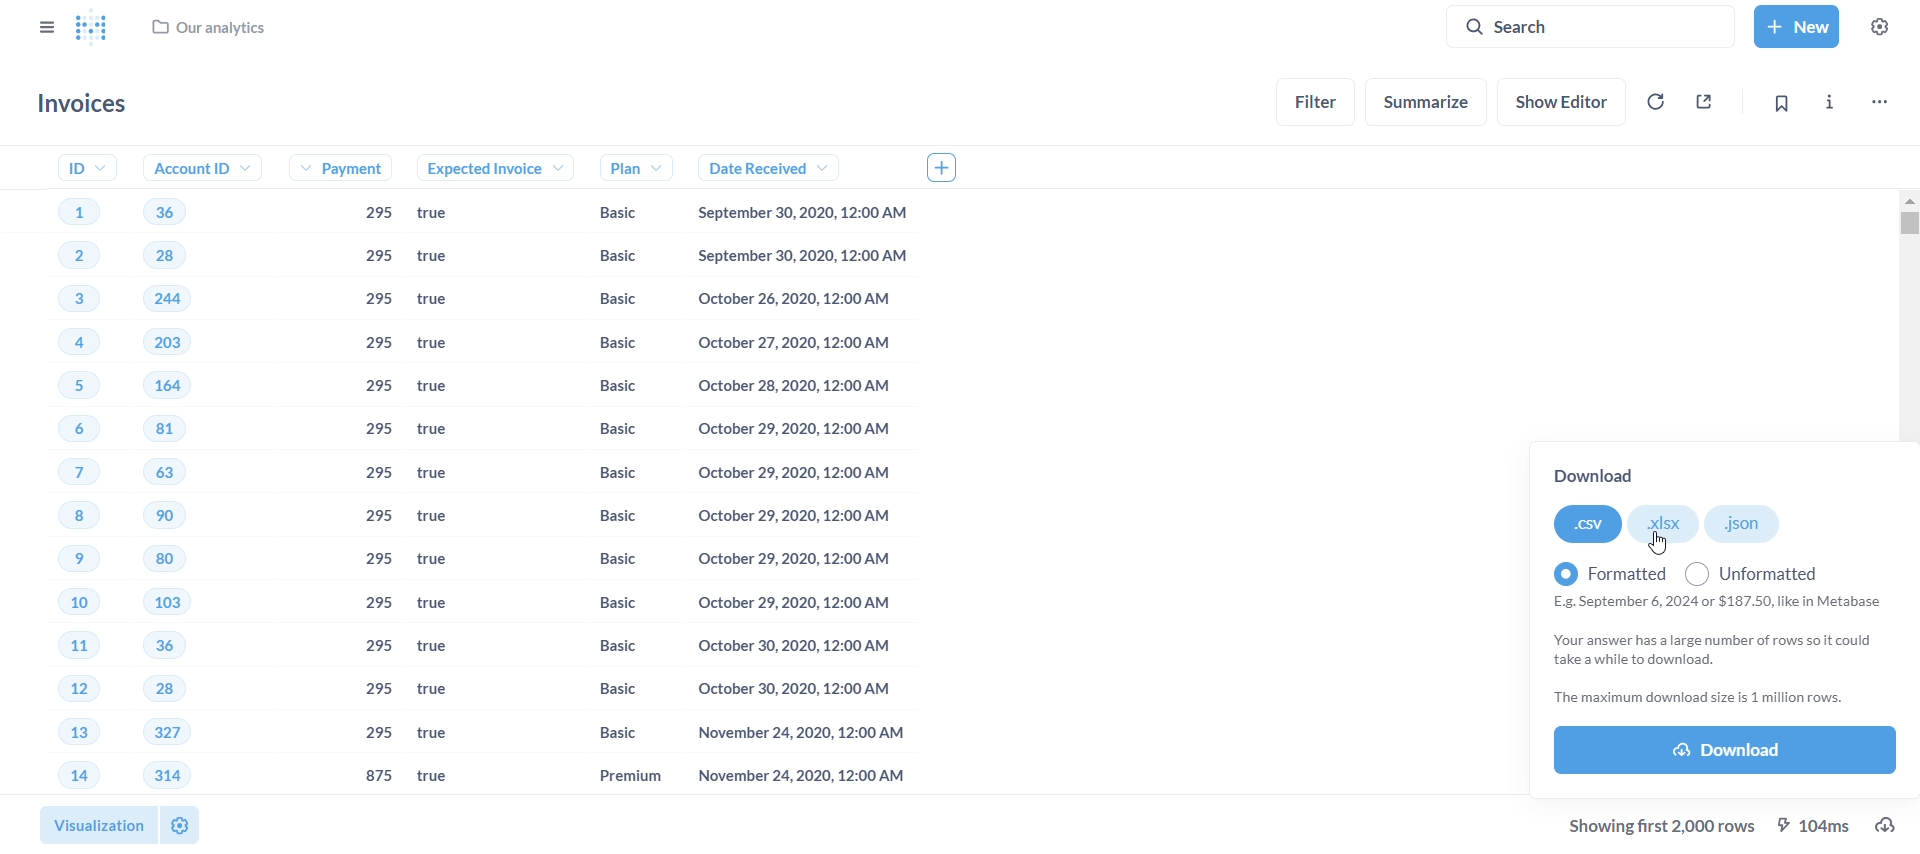 The image size is (1920, 854). Describe the element at coordinates (790, 520) in the screenshot. I see `October 29,2020, 12:00 AM` at that location.